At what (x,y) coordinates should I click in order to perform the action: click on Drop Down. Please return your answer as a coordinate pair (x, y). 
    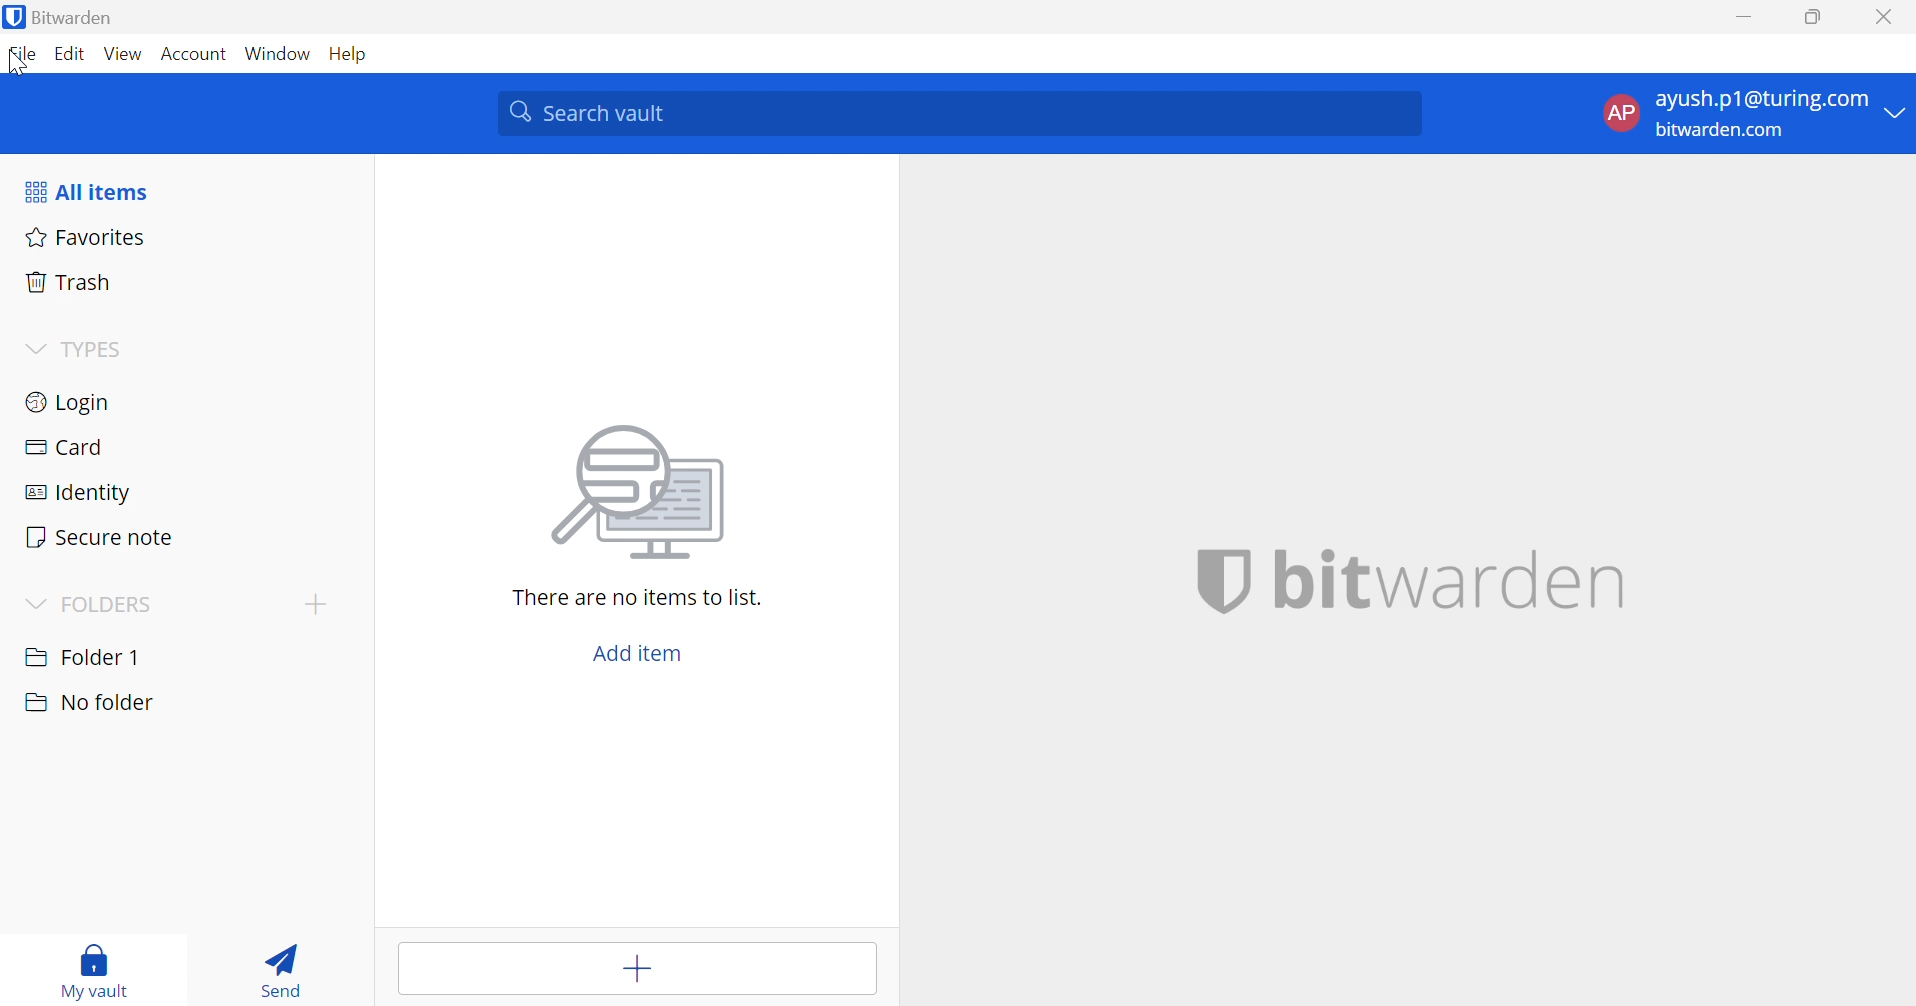
    Looking at the image, I should click on (1896, 114).